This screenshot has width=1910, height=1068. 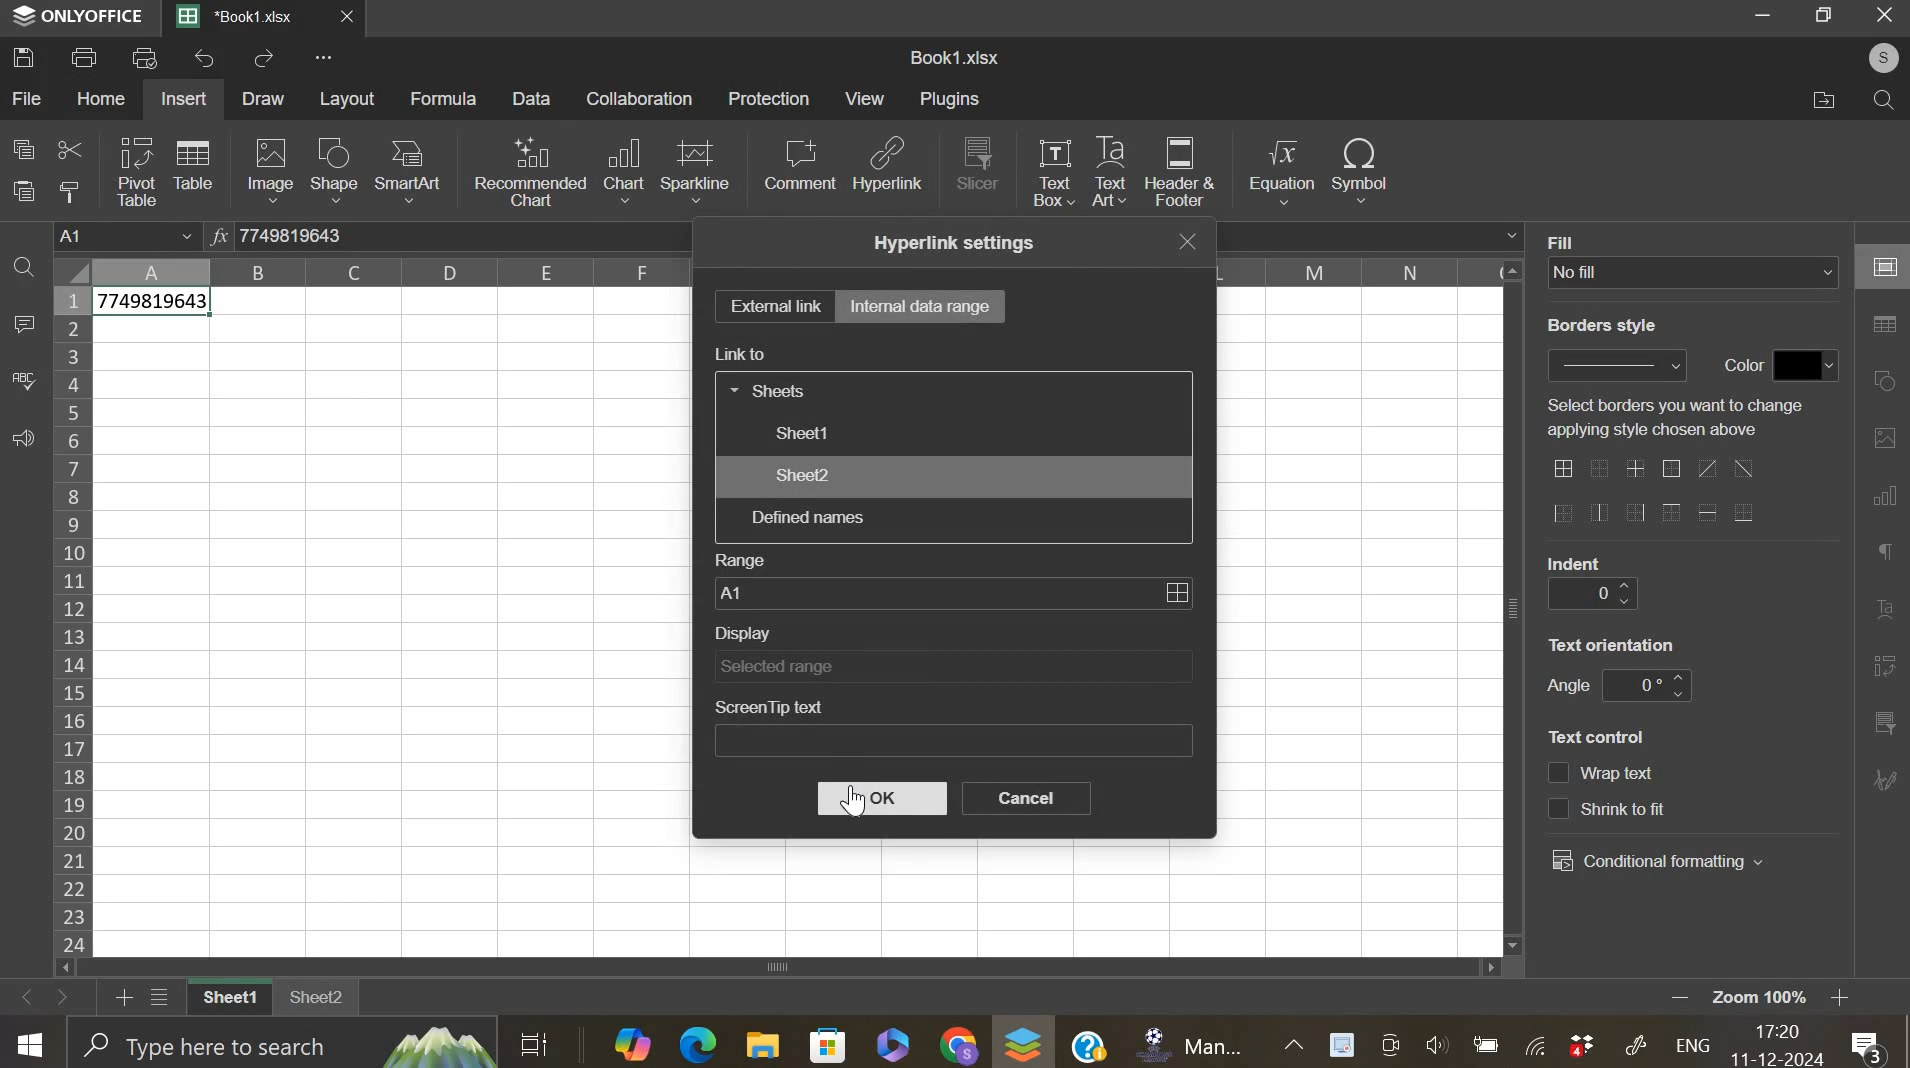 What do you see at coordinates (99, 98) in the screenshot?
I see `home` at bounding box center [99, 98].